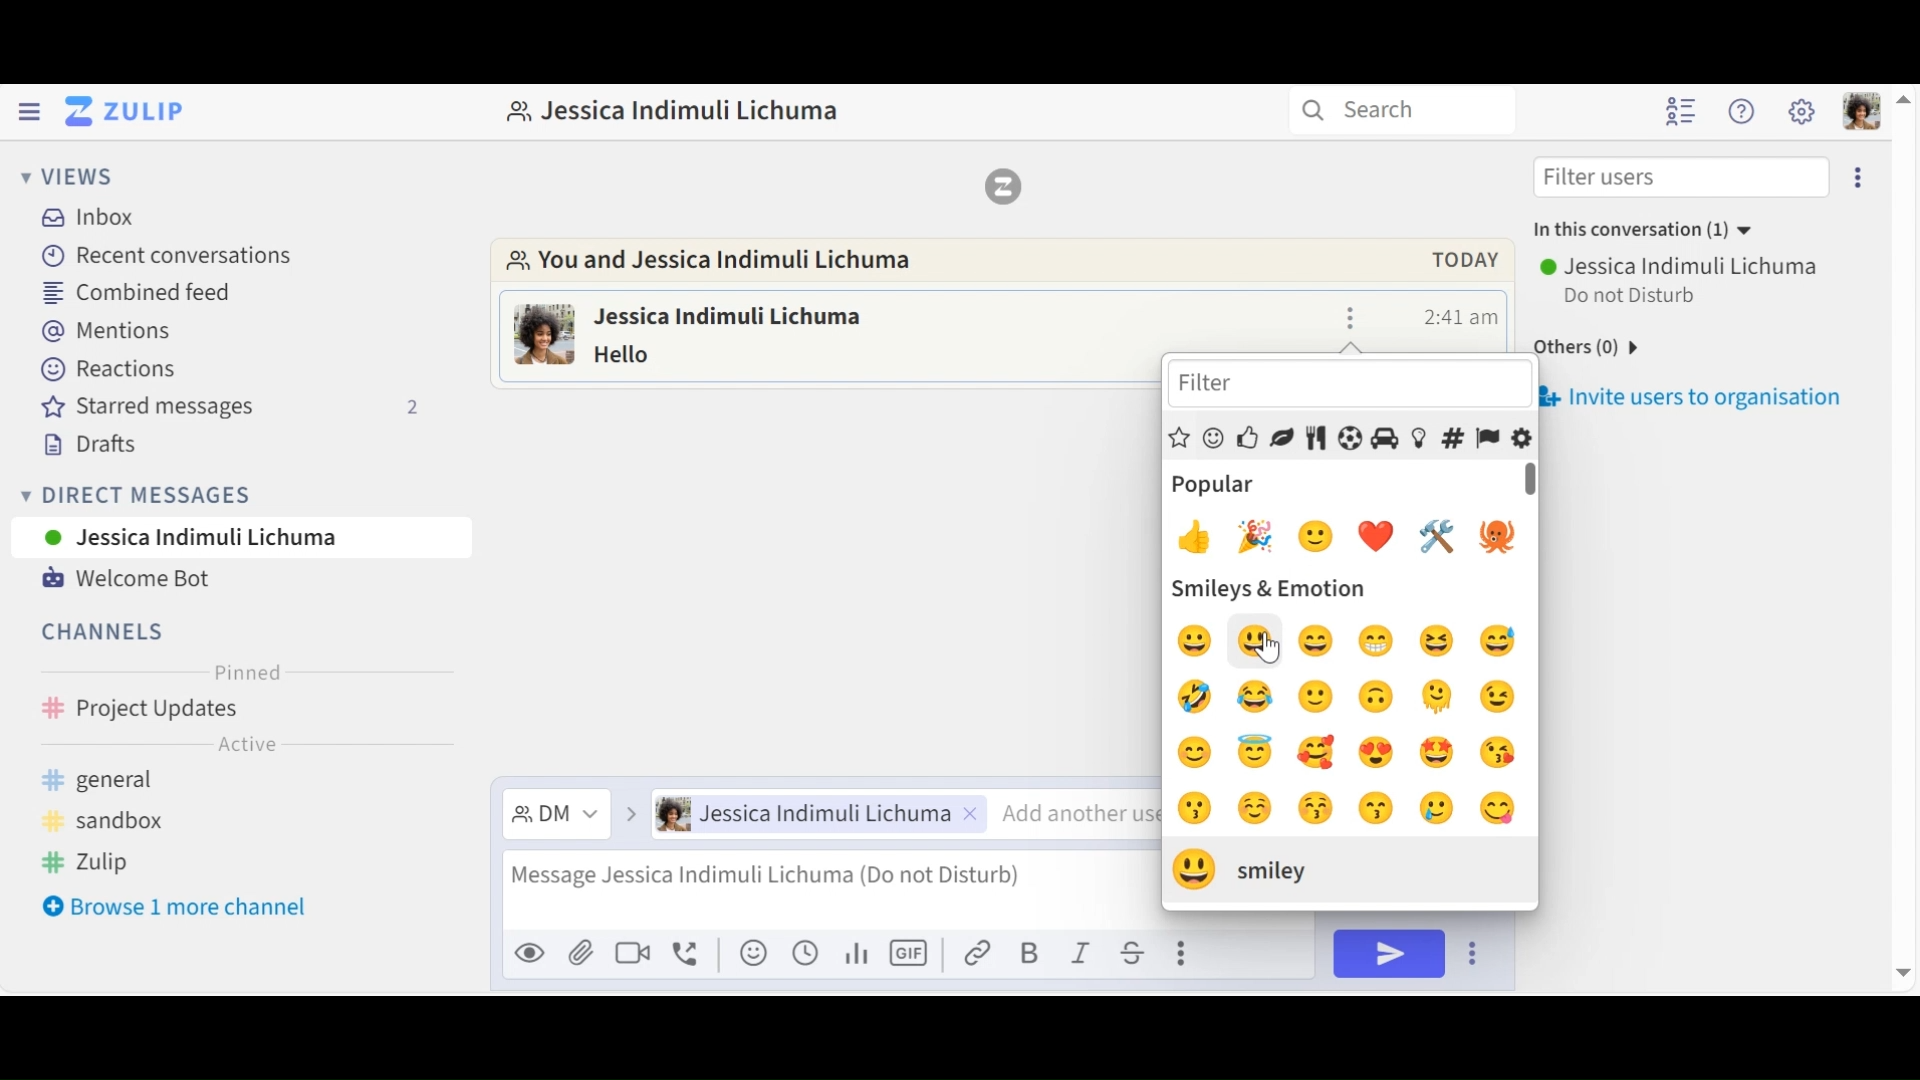  Describe the element at coordinates (1533, 480) in the screenshot. I see `Vertical Scroll bar` at that location.